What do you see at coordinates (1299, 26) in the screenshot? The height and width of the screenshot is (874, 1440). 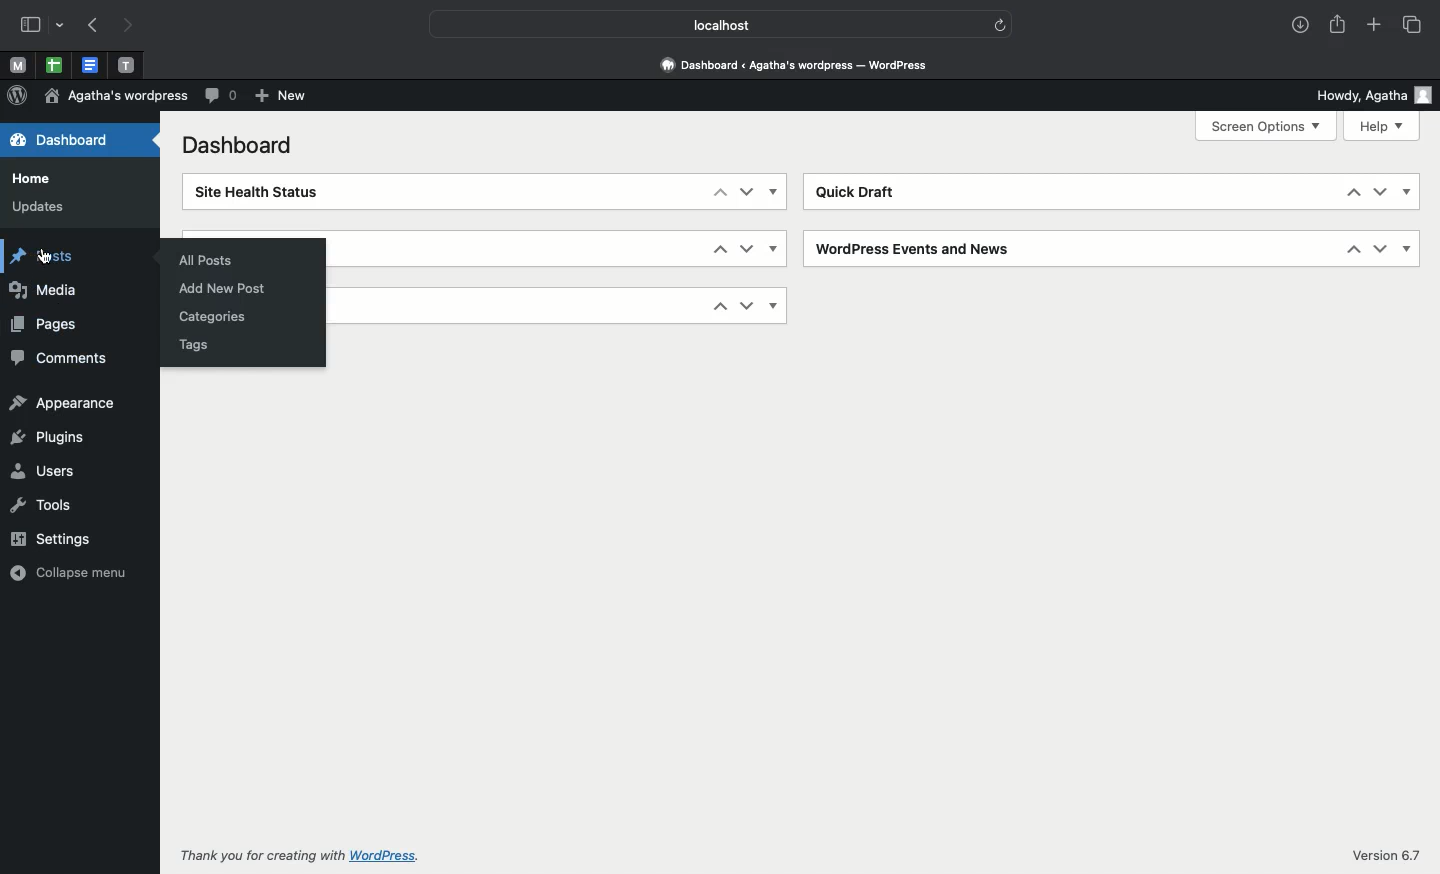 I see `Downloads` at bounding box center [1299, 26].